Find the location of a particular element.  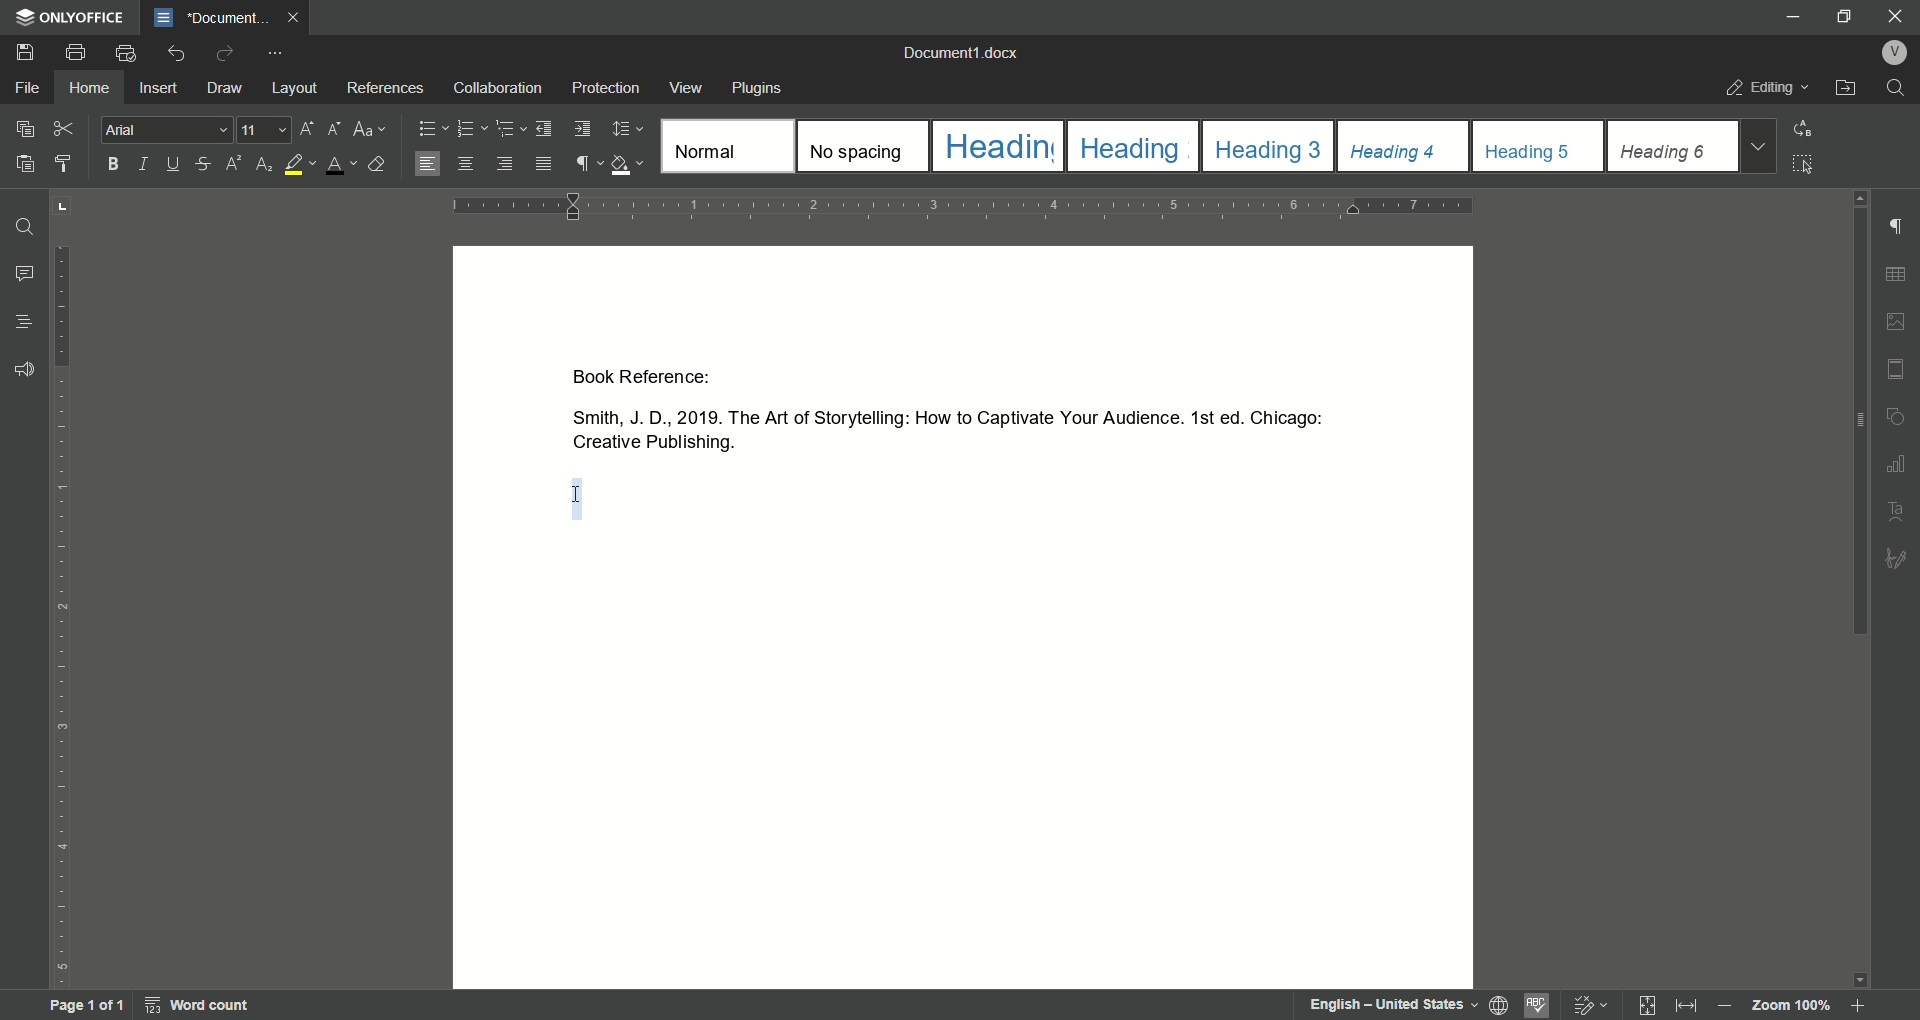

align left is located at coordinates (427, 164).